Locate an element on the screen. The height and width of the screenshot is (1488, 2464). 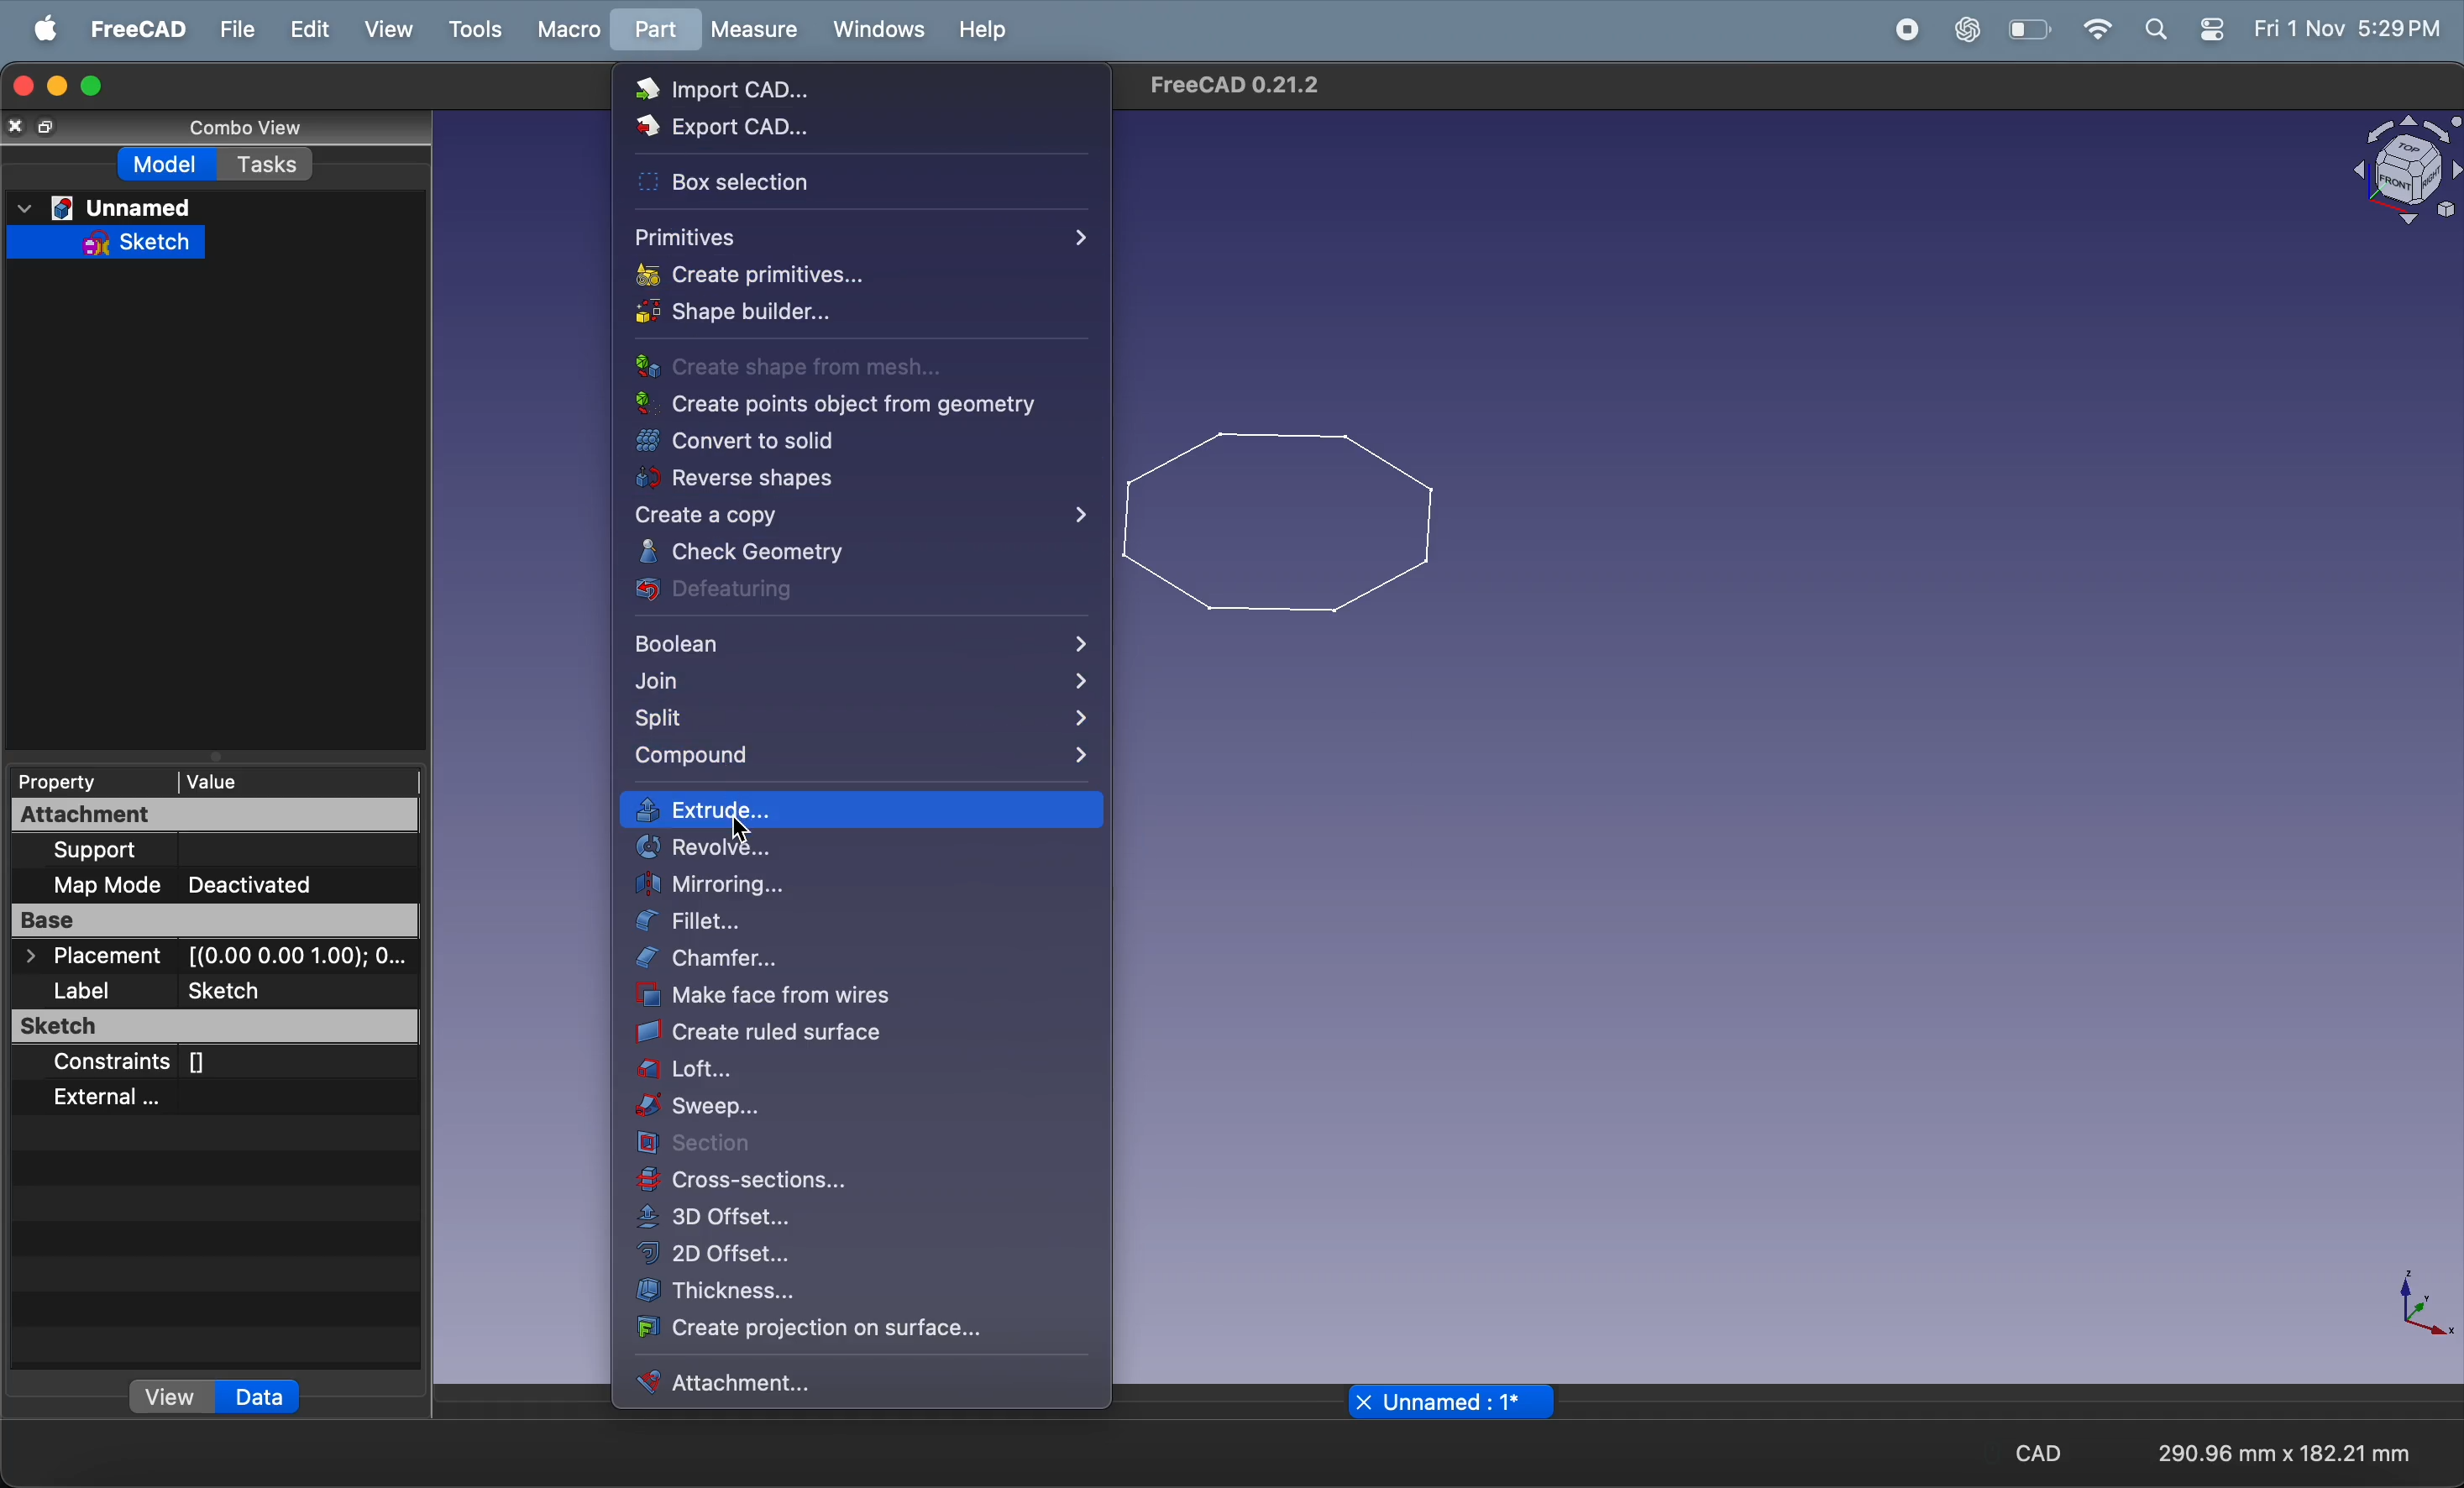
record is located at coordinates (1912, 31).